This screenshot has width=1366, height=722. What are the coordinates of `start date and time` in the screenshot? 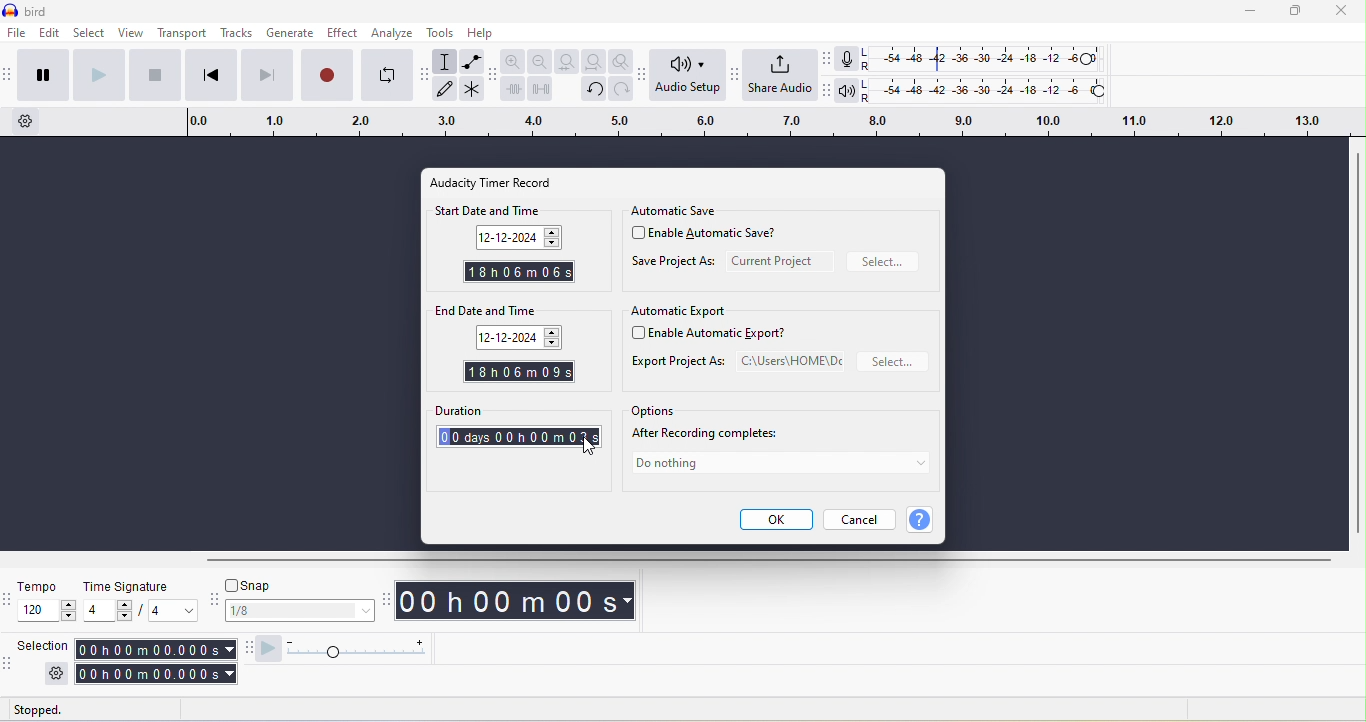 It's located at (514, 211).